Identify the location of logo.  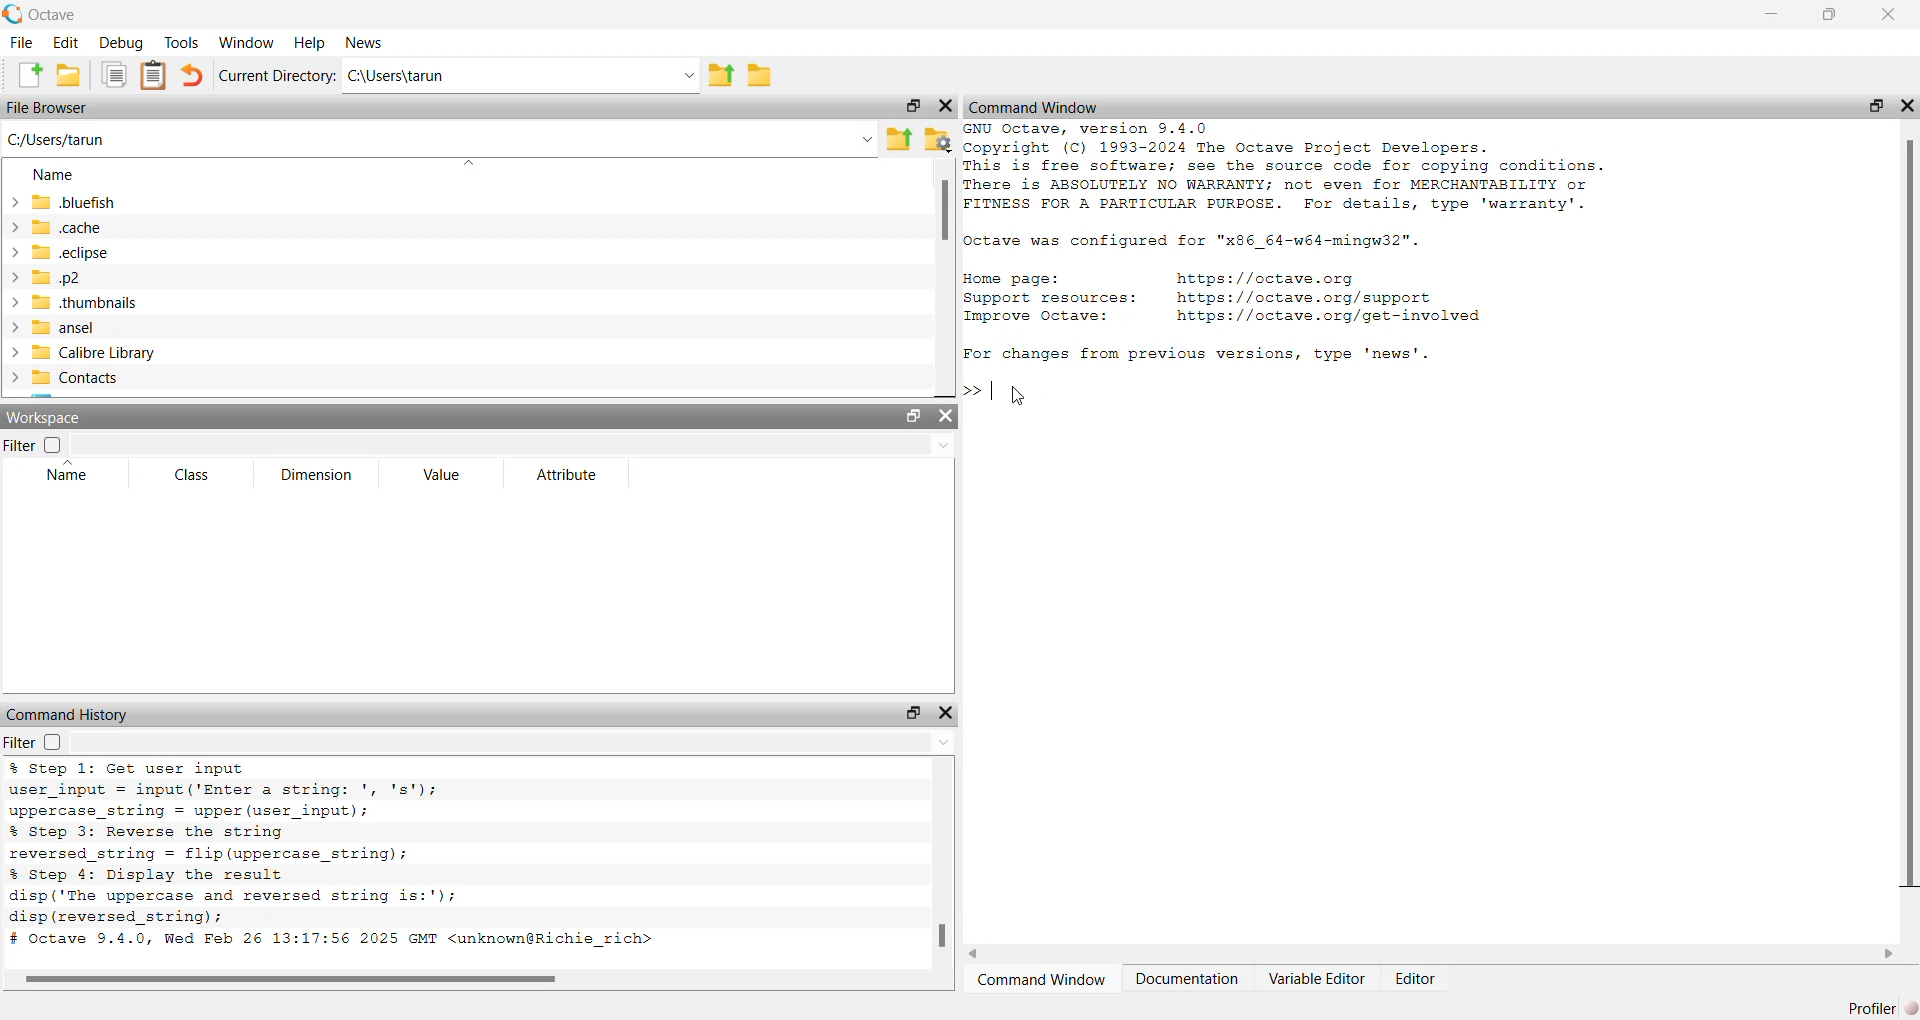
(13, 12).